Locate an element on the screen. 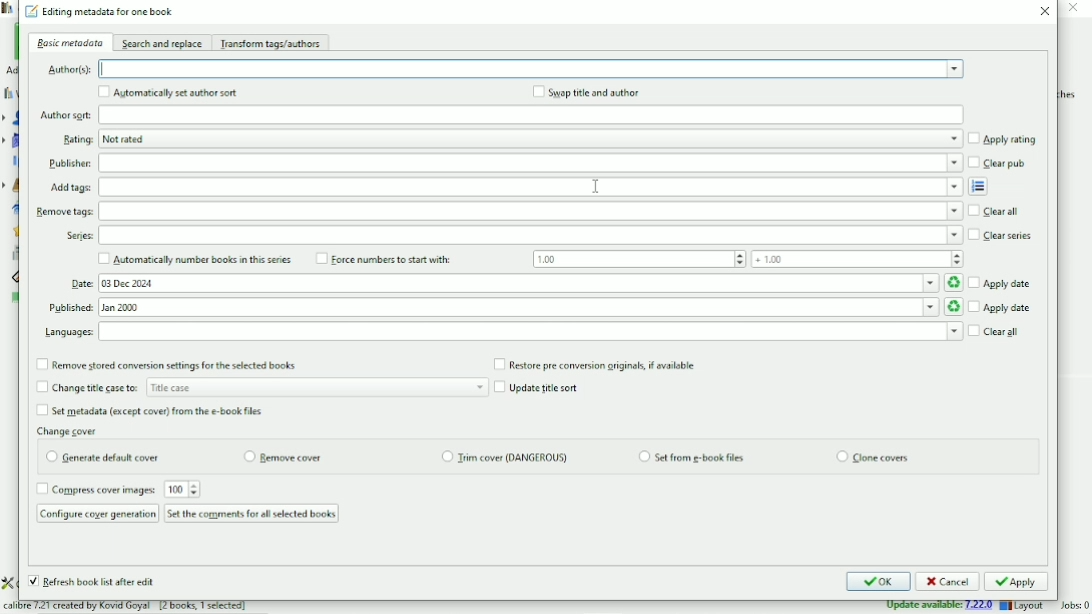  Author sort input is located at coordinates (534, 114).